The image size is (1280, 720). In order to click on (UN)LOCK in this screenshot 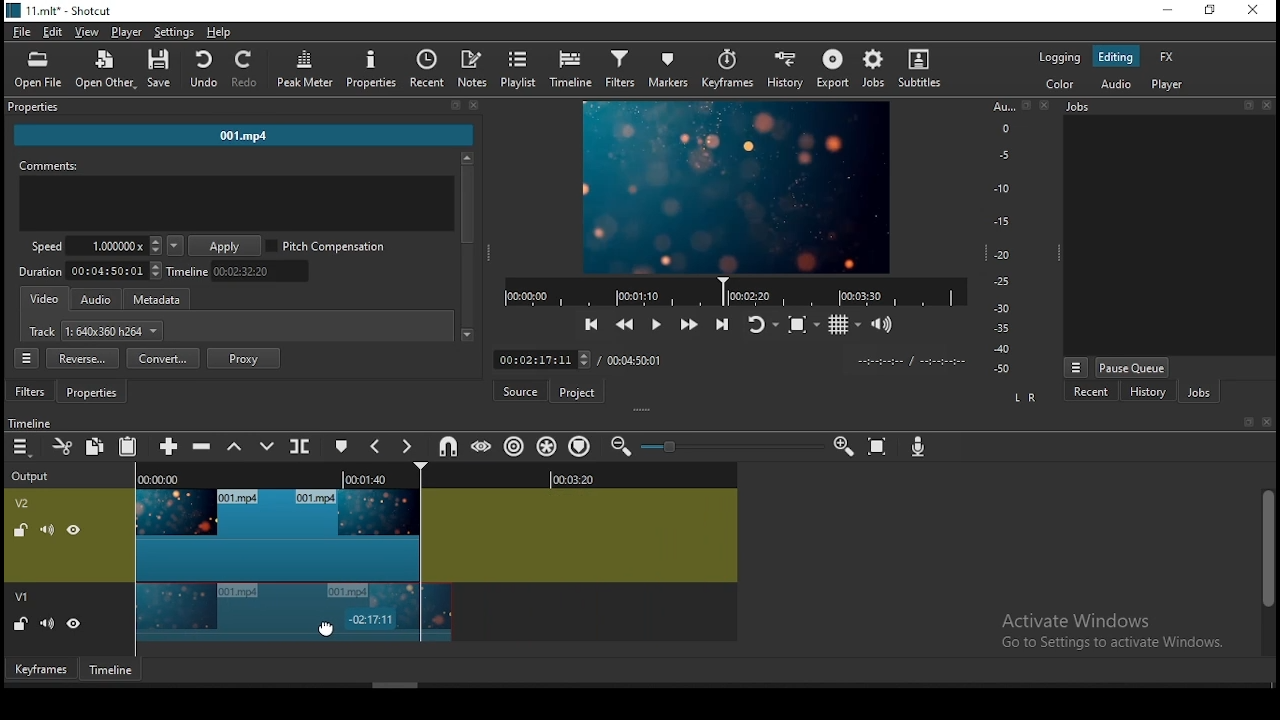, I will do `click(17, 528)`.